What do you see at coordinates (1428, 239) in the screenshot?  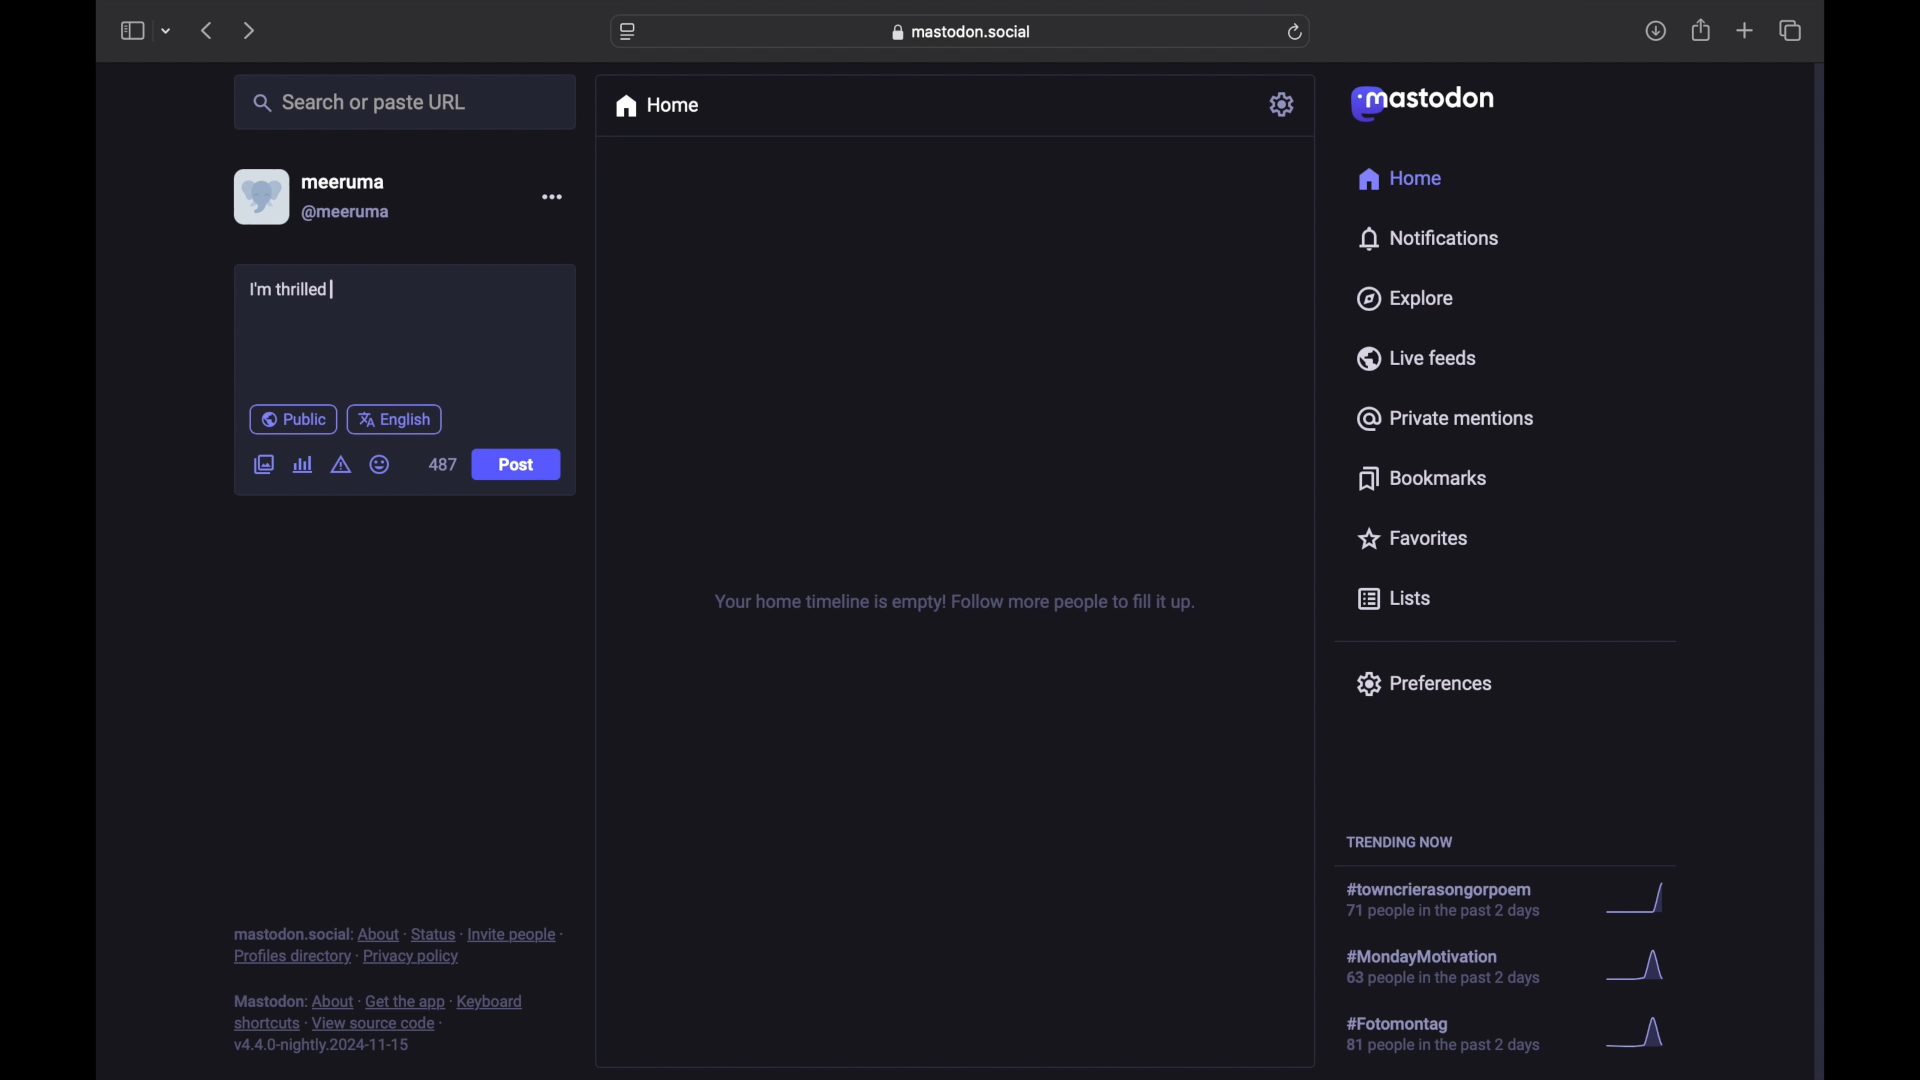 I see `notifications` at bounding box center [1428, 239].